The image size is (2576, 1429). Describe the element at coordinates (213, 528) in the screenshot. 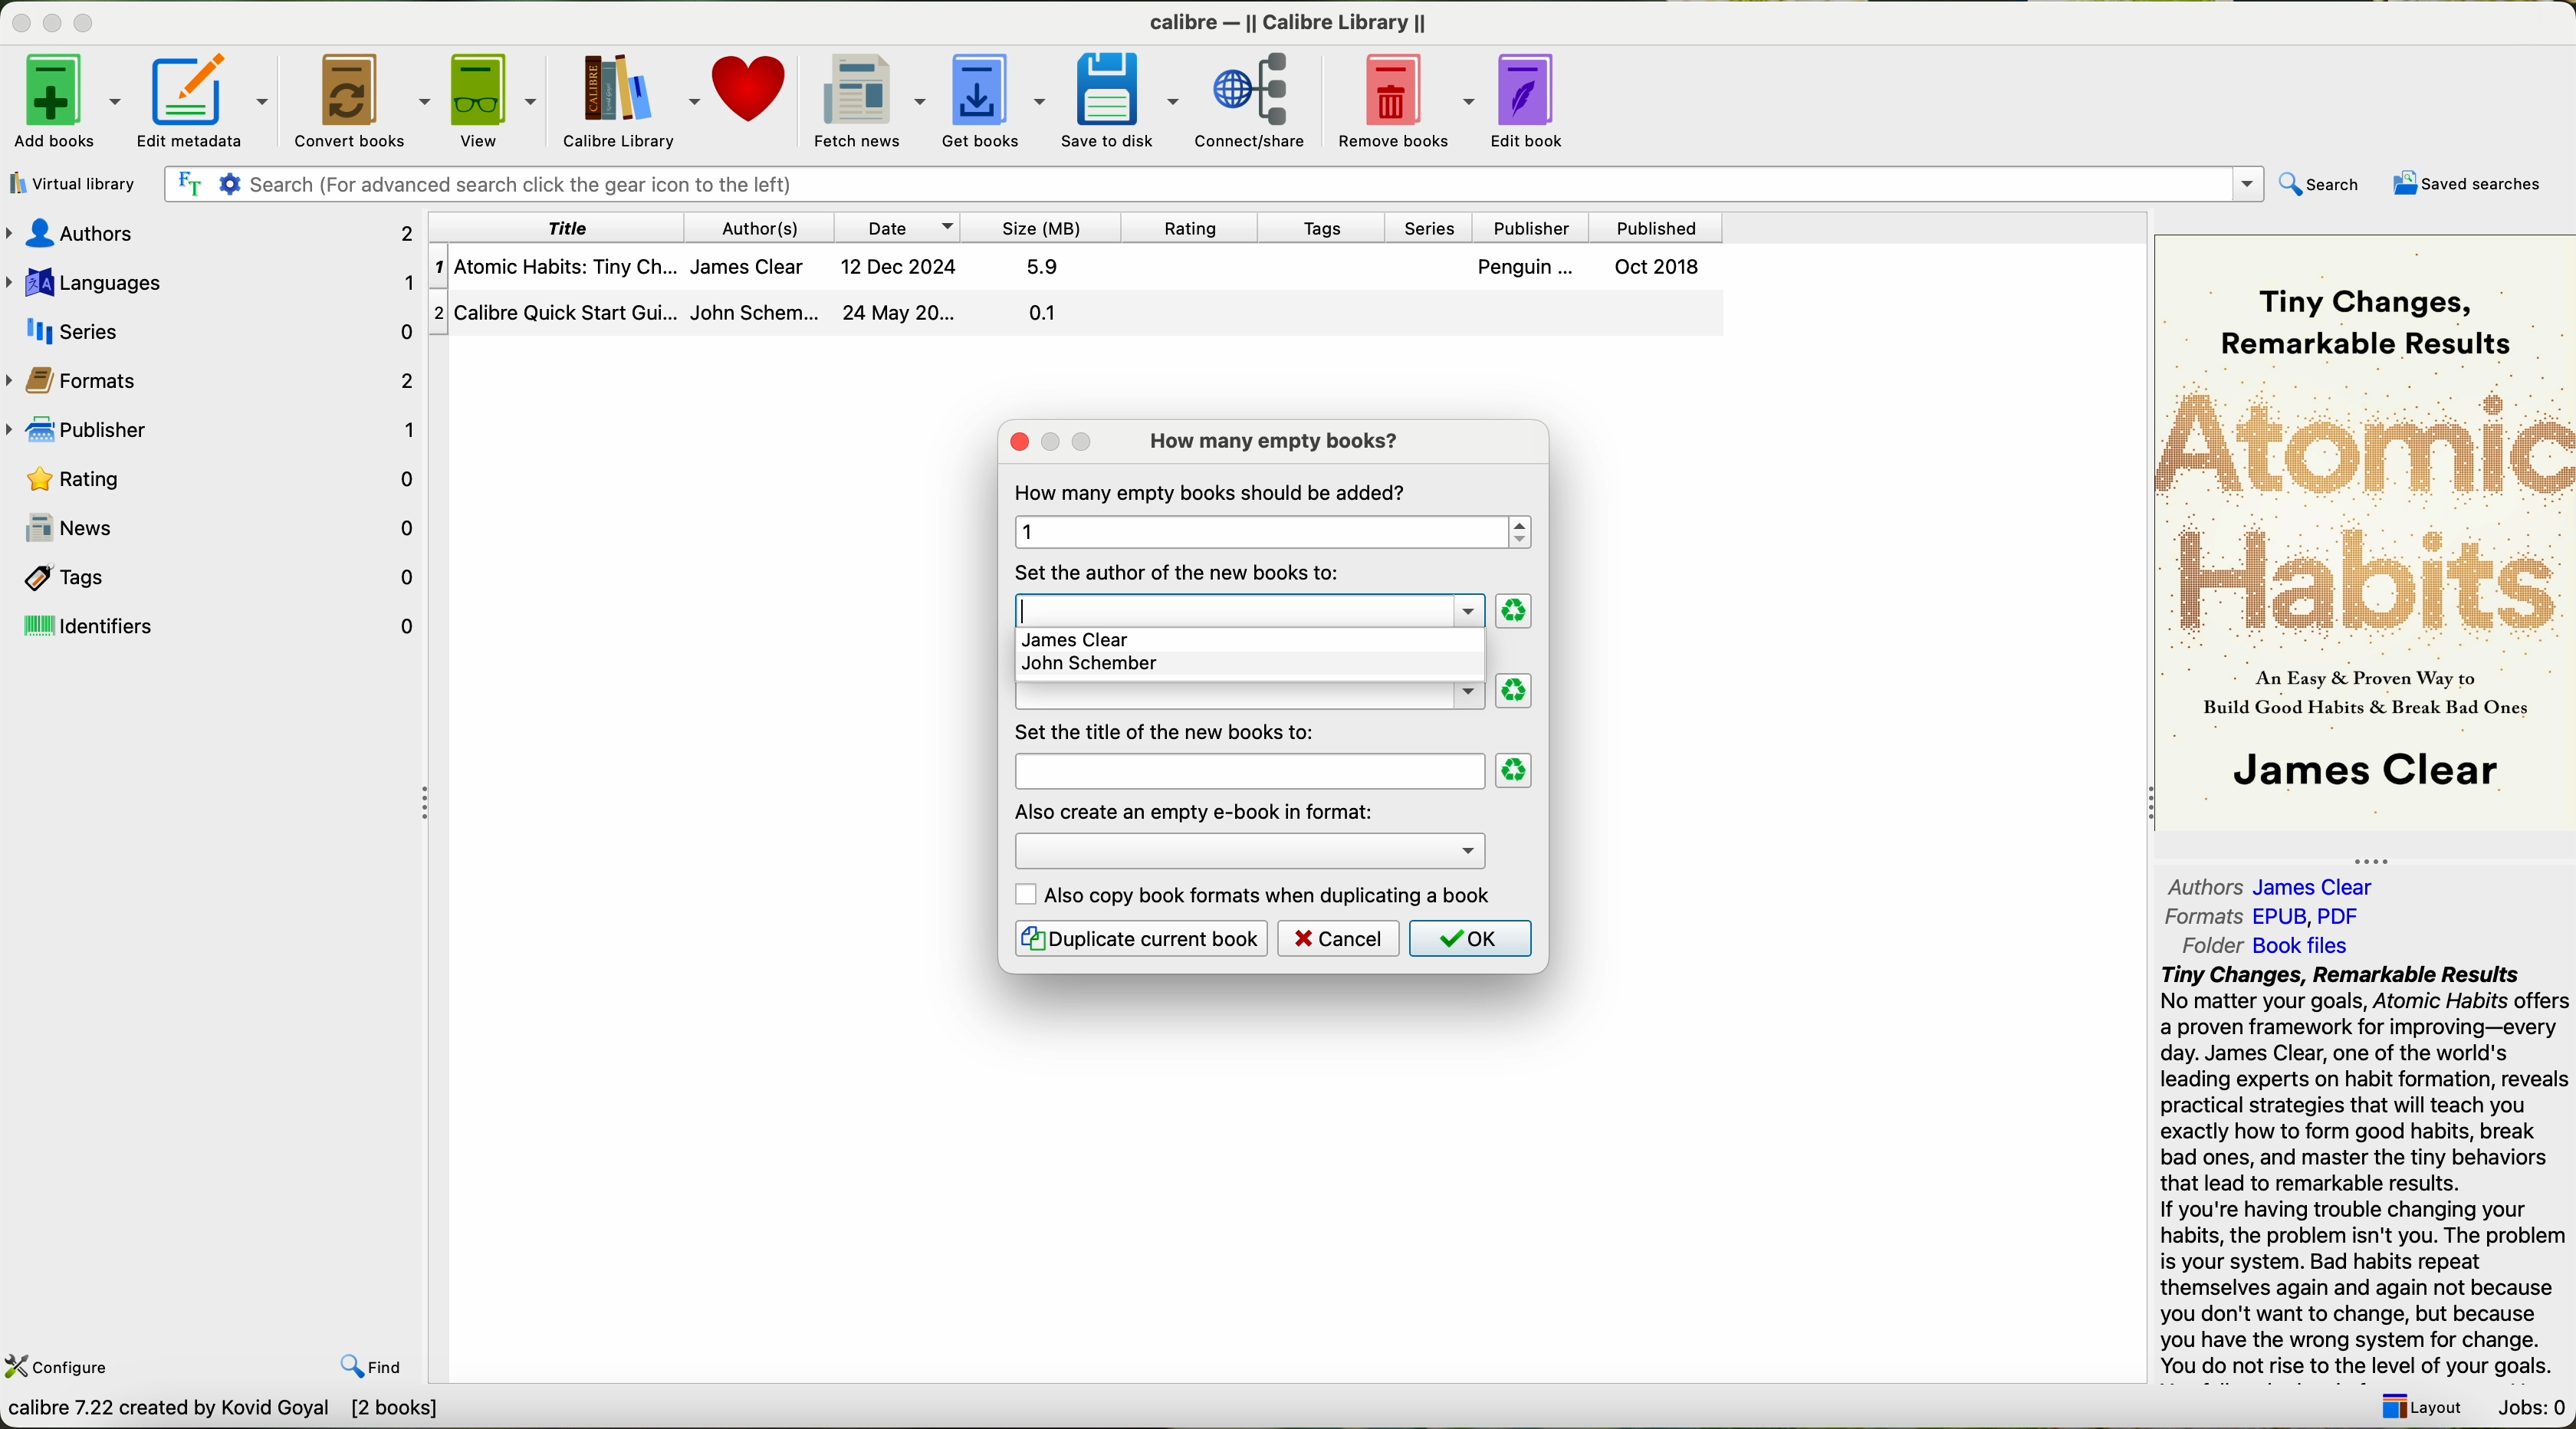

I see `news` at that location.